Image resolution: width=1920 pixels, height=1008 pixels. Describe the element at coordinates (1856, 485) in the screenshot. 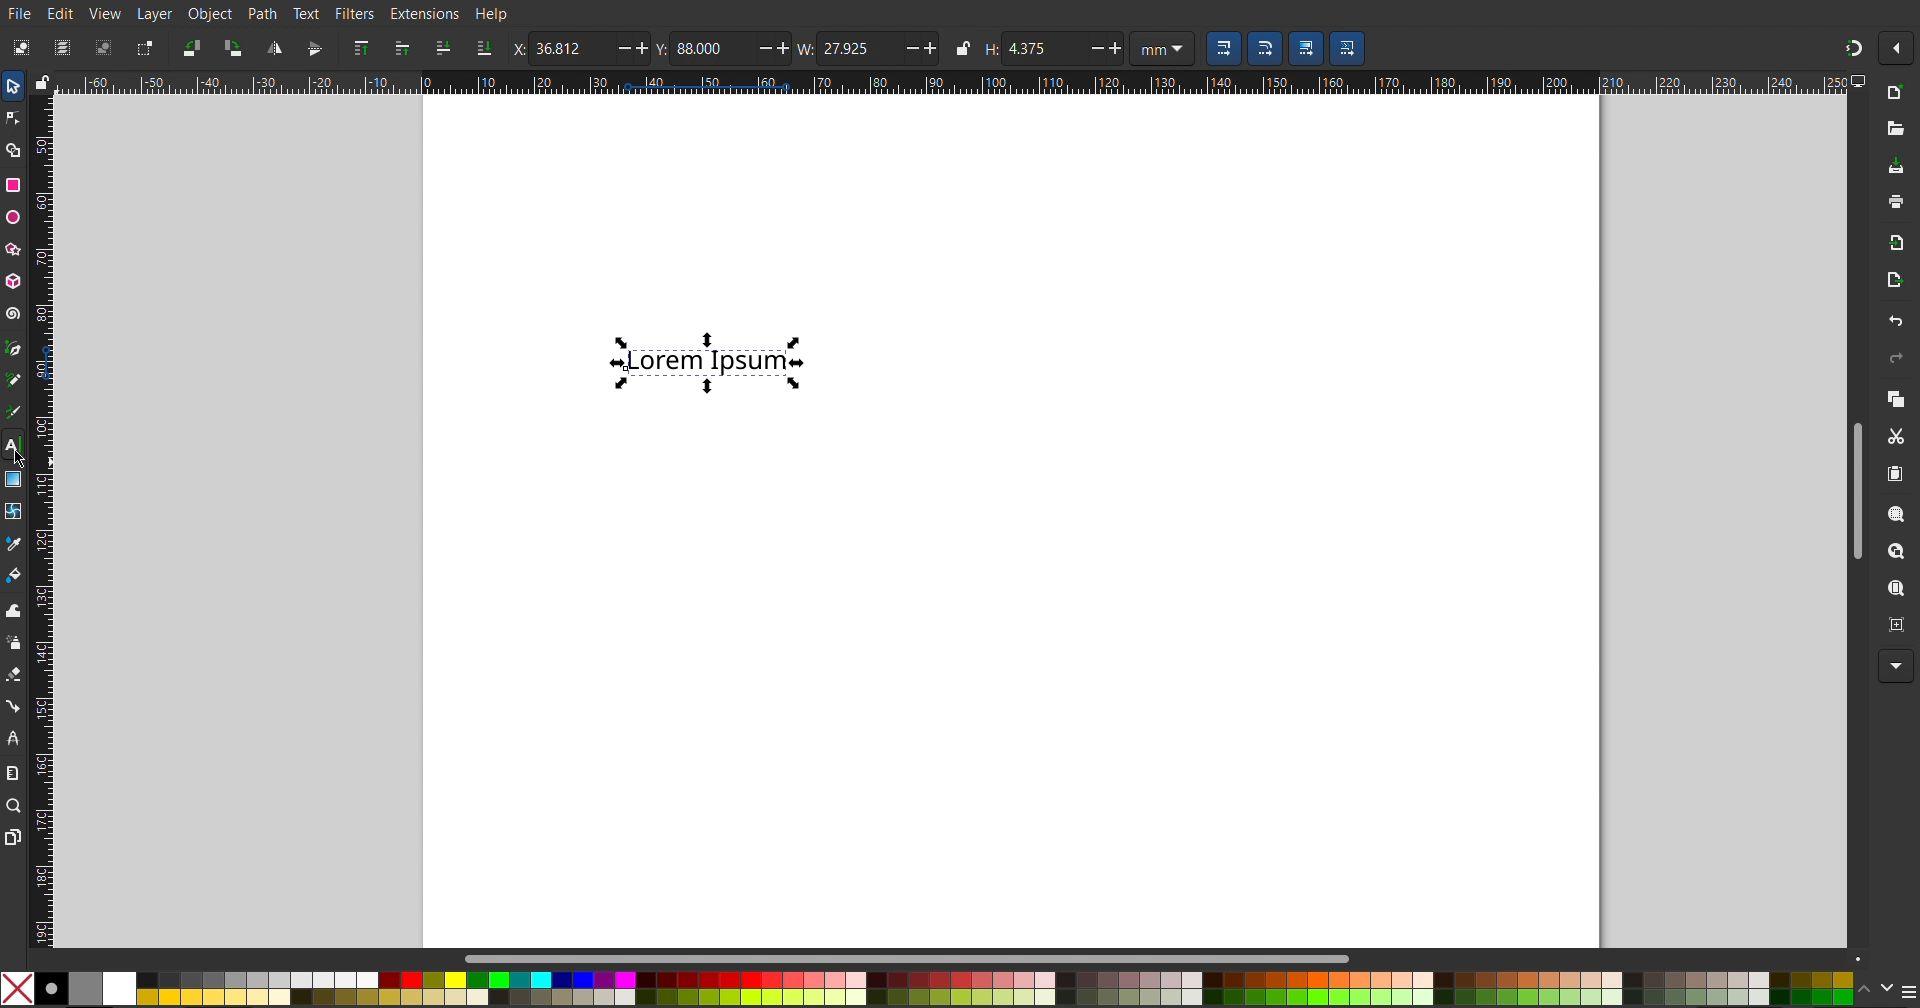

I see `Scrollbar` at that location.